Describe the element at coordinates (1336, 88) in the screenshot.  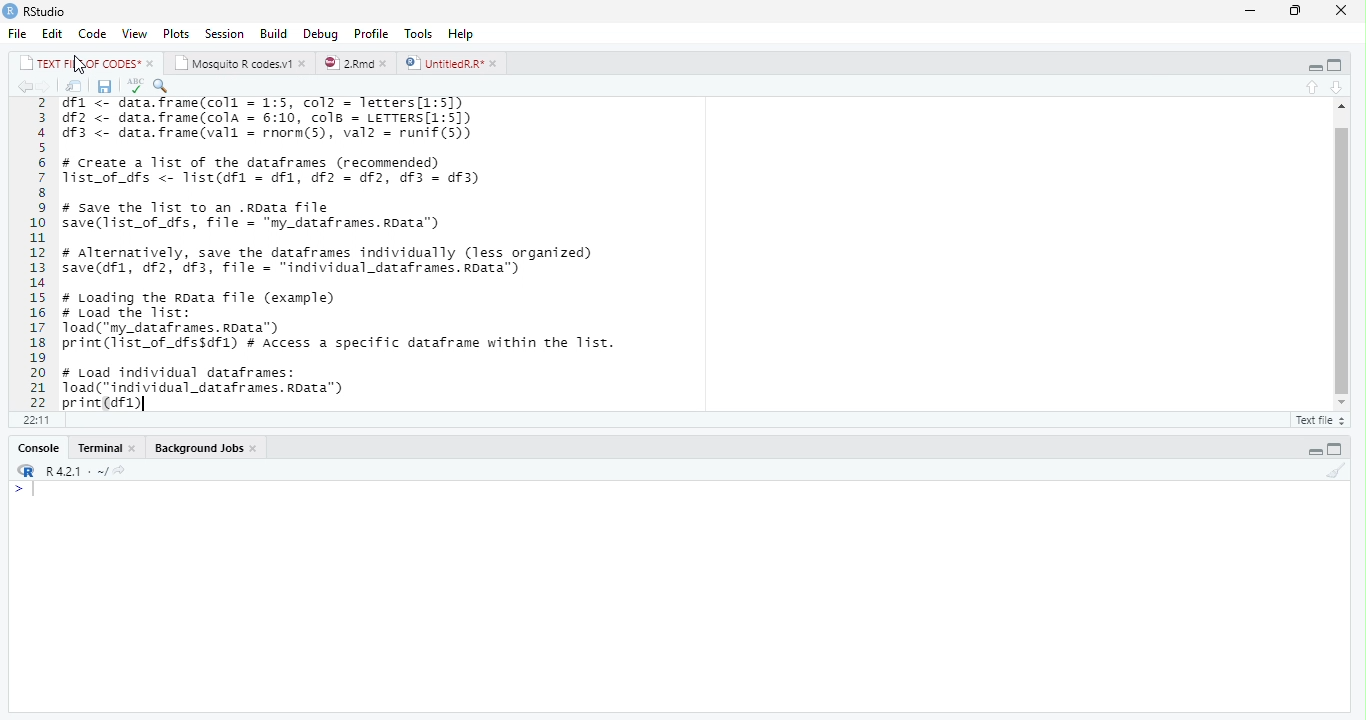
I see `Go to next section` at that location.